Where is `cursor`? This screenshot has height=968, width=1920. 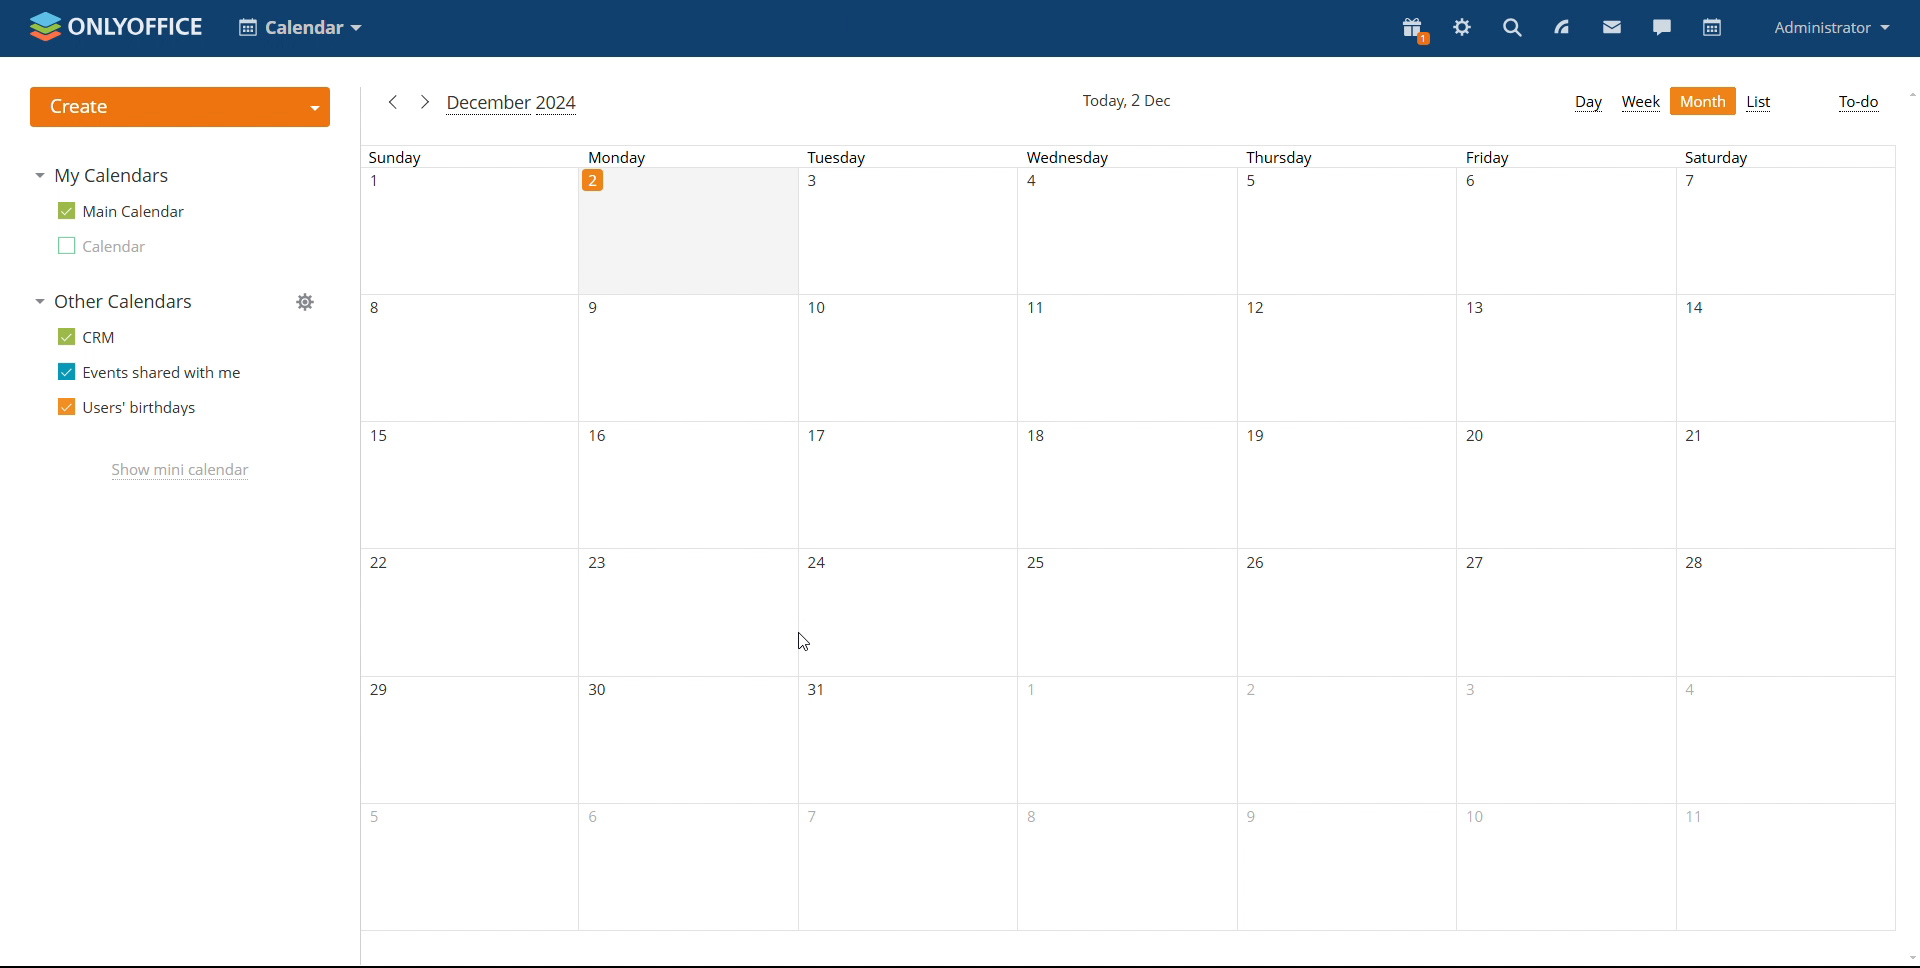
cursor is located at coordinates (803, 644).